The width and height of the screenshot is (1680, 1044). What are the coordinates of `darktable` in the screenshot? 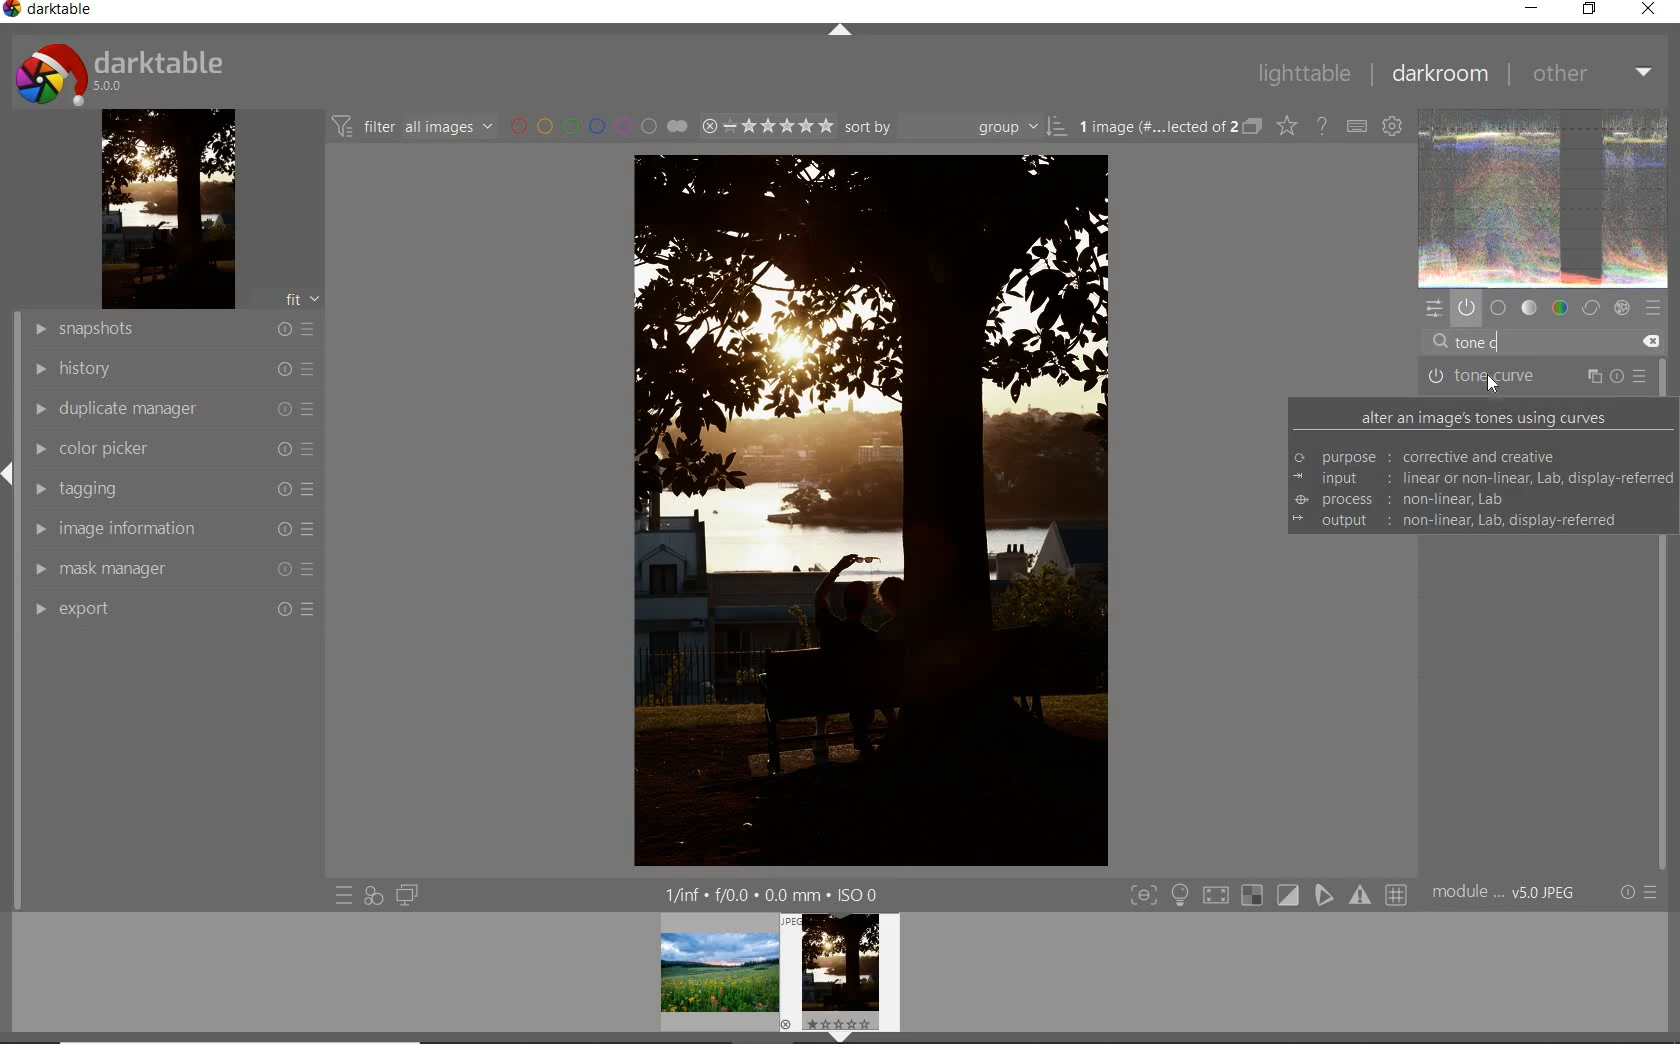 It's located at (119, 71).